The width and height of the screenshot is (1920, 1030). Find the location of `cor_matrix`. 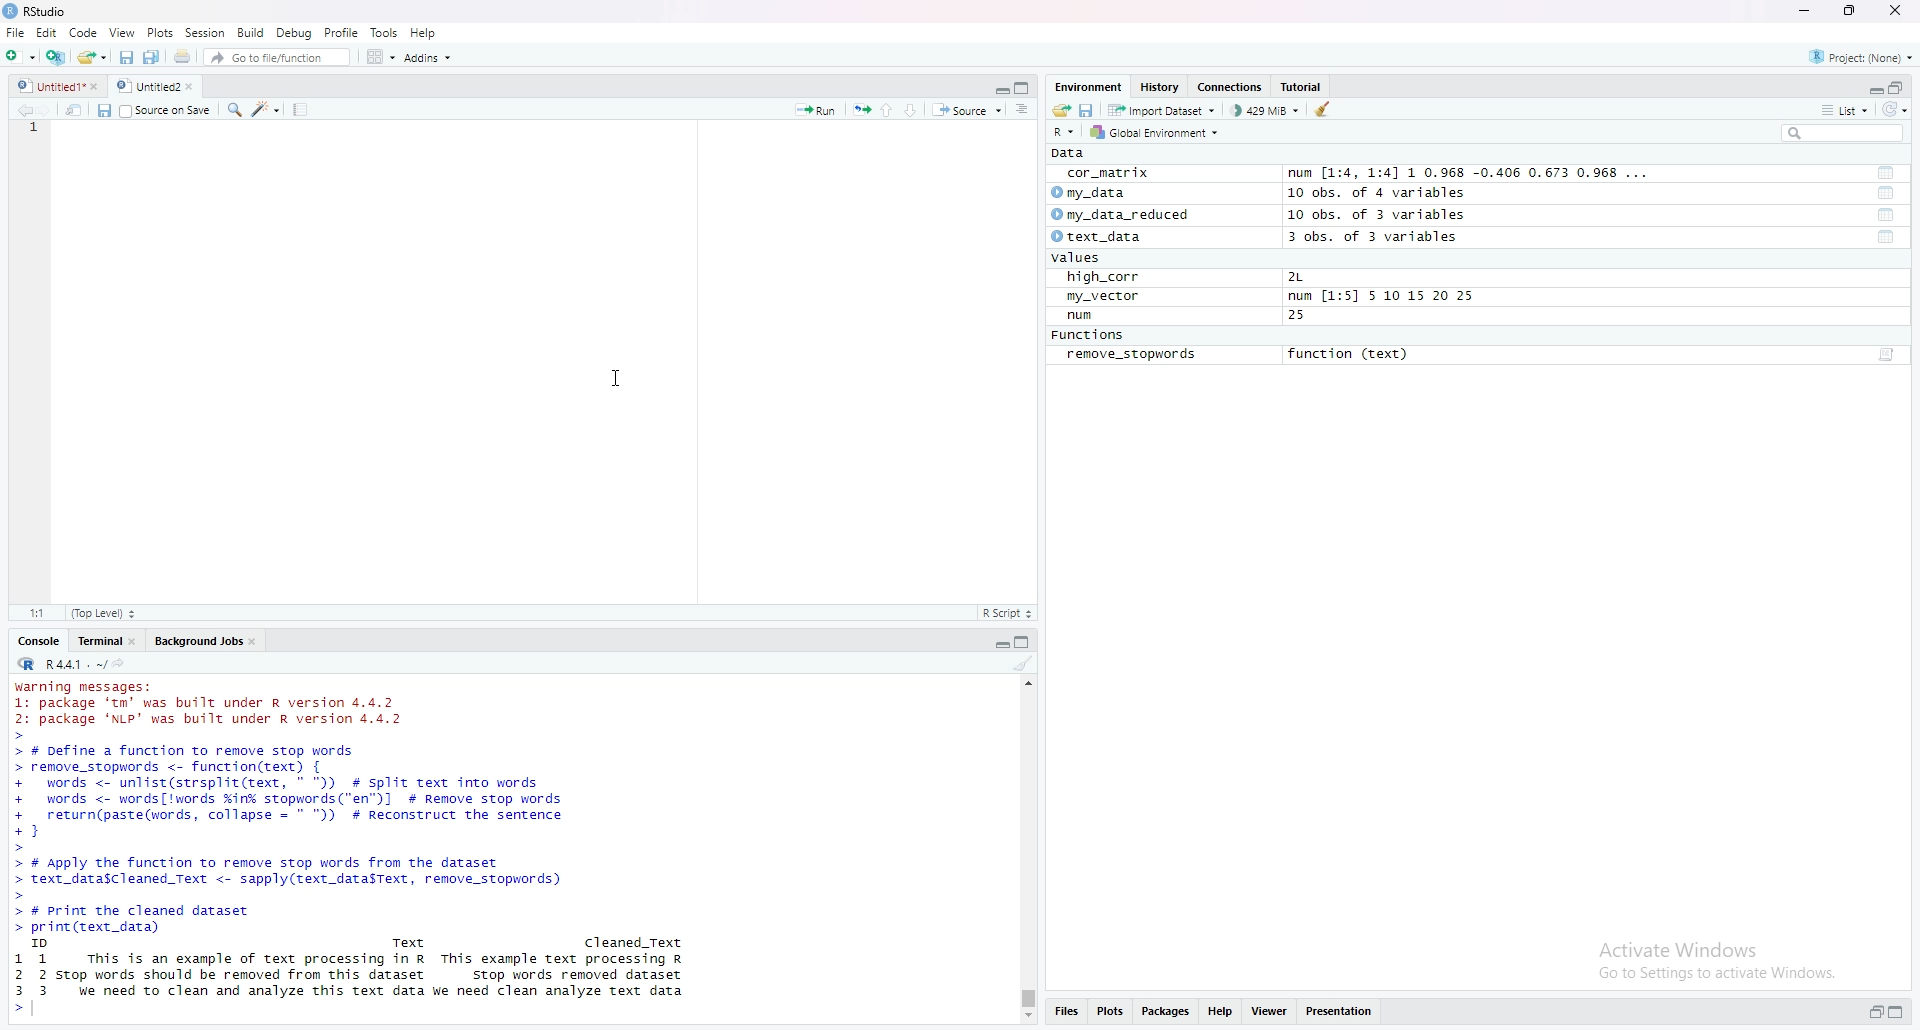

cor_matrix is located at coordinates (1110, 174).